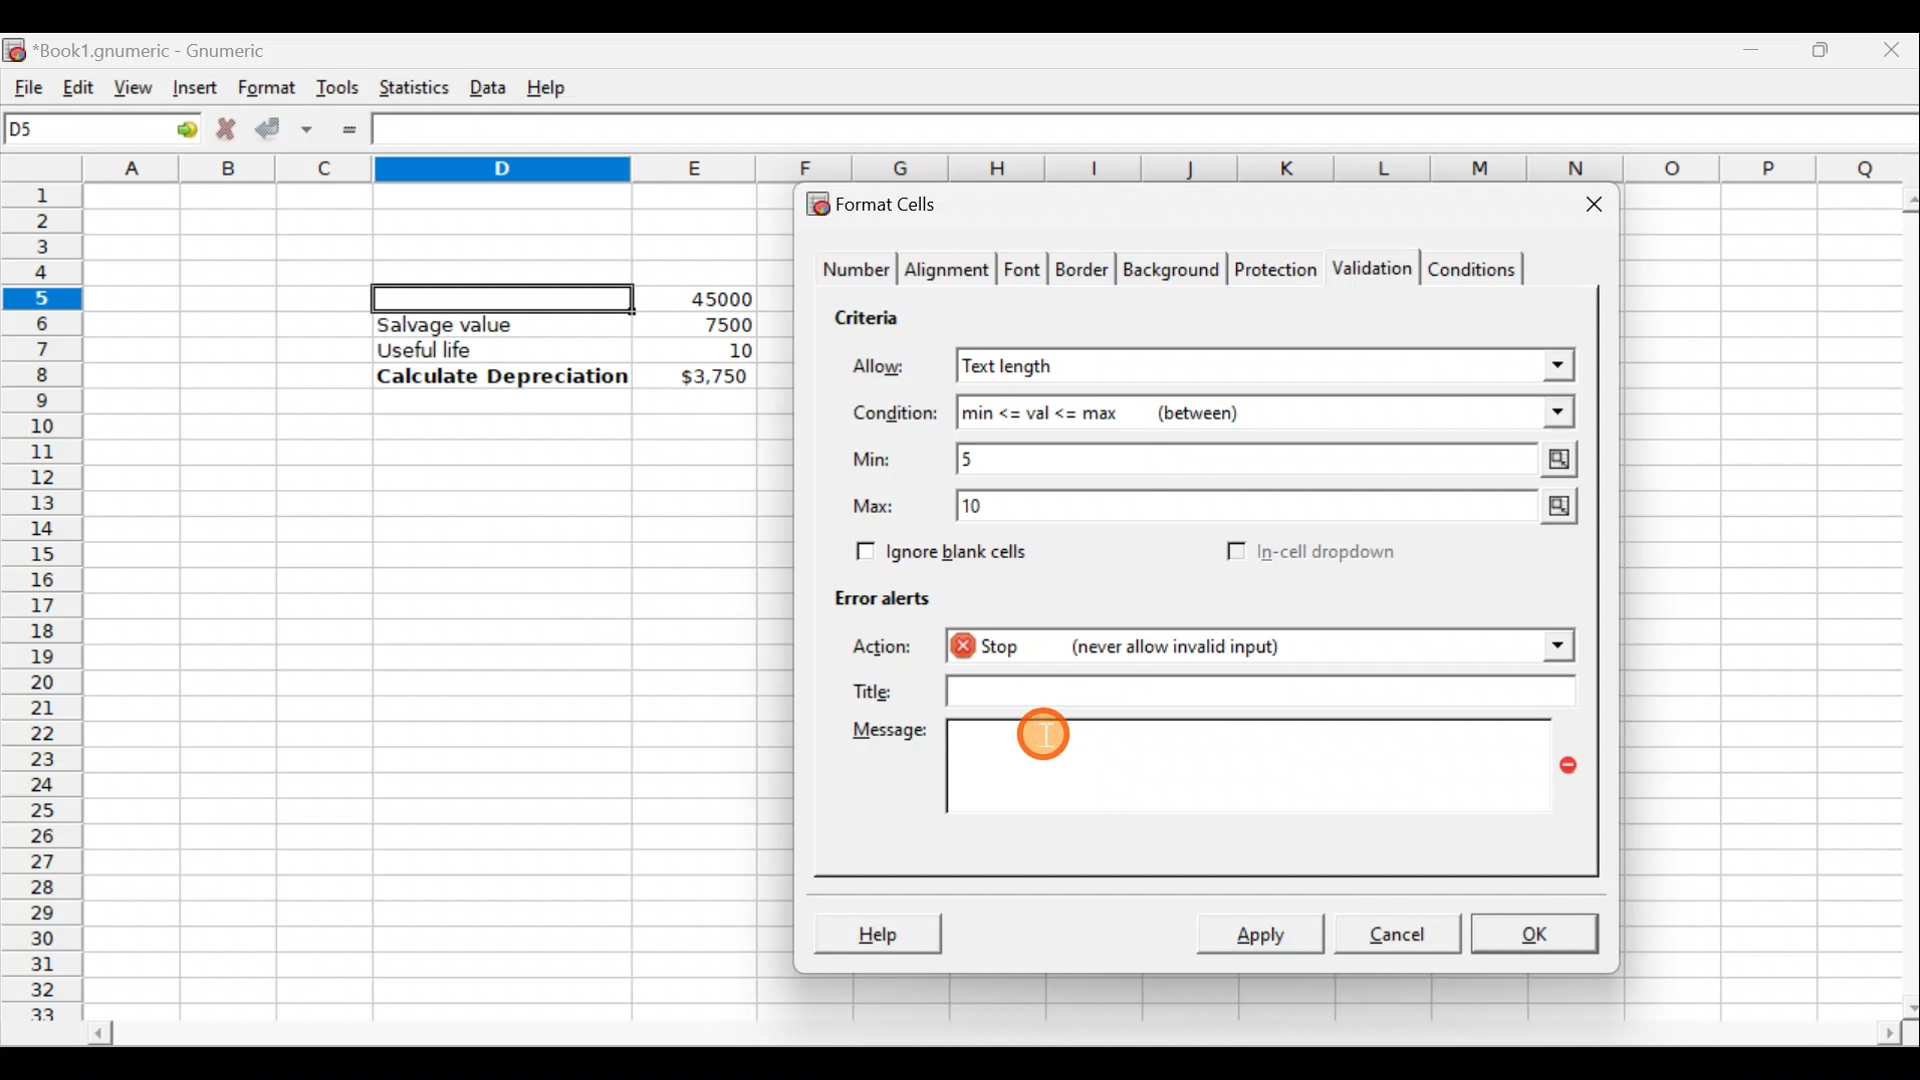  Describe the element at coordinates (714, 299) in the screenshot. I see `45000` at that location.